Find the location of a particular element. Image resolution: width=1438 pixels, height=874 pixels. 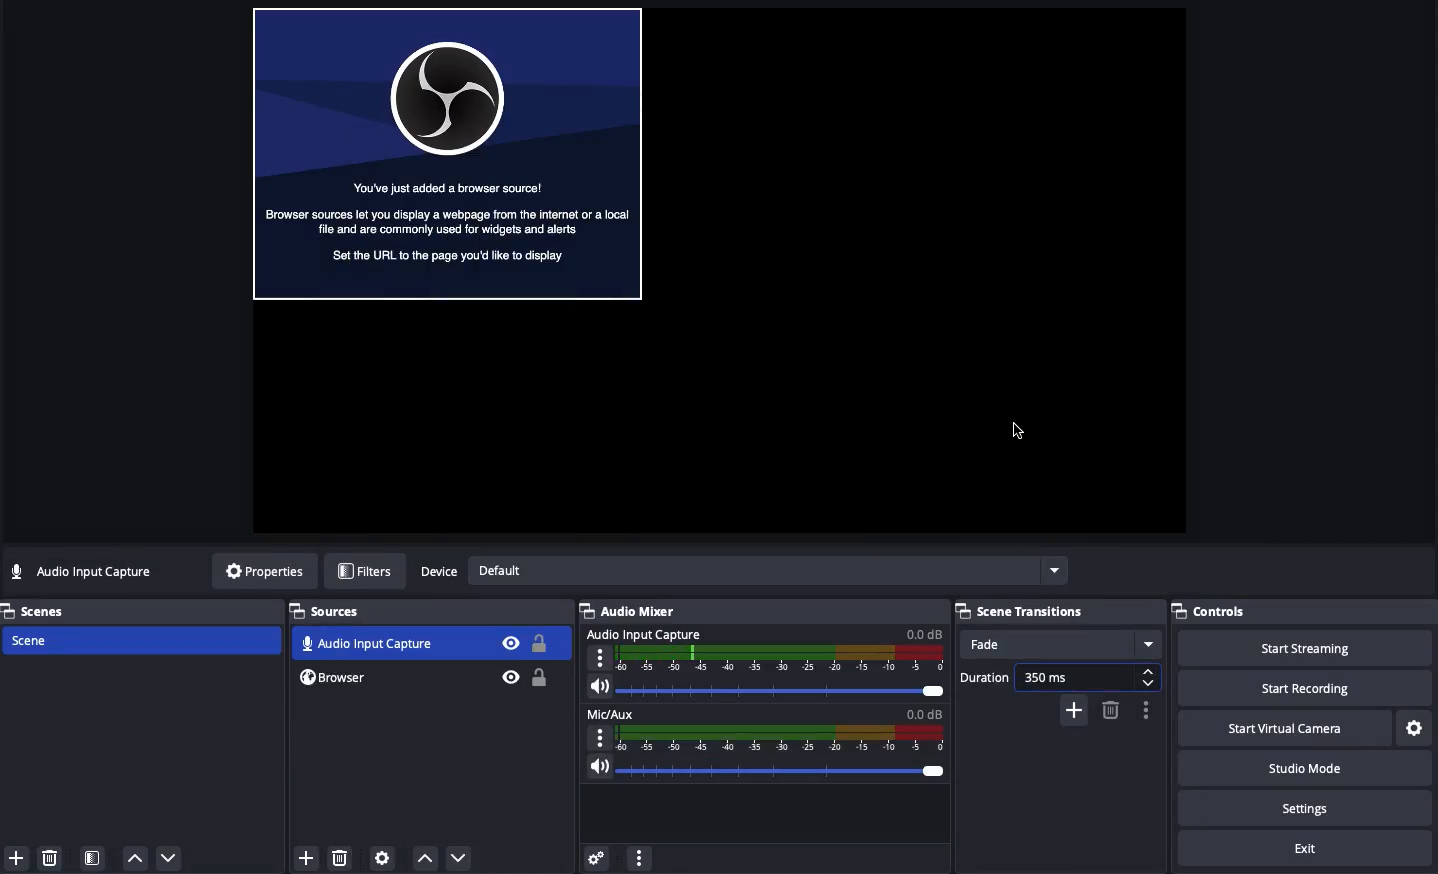

Move down is located at coordinates (458, 857).